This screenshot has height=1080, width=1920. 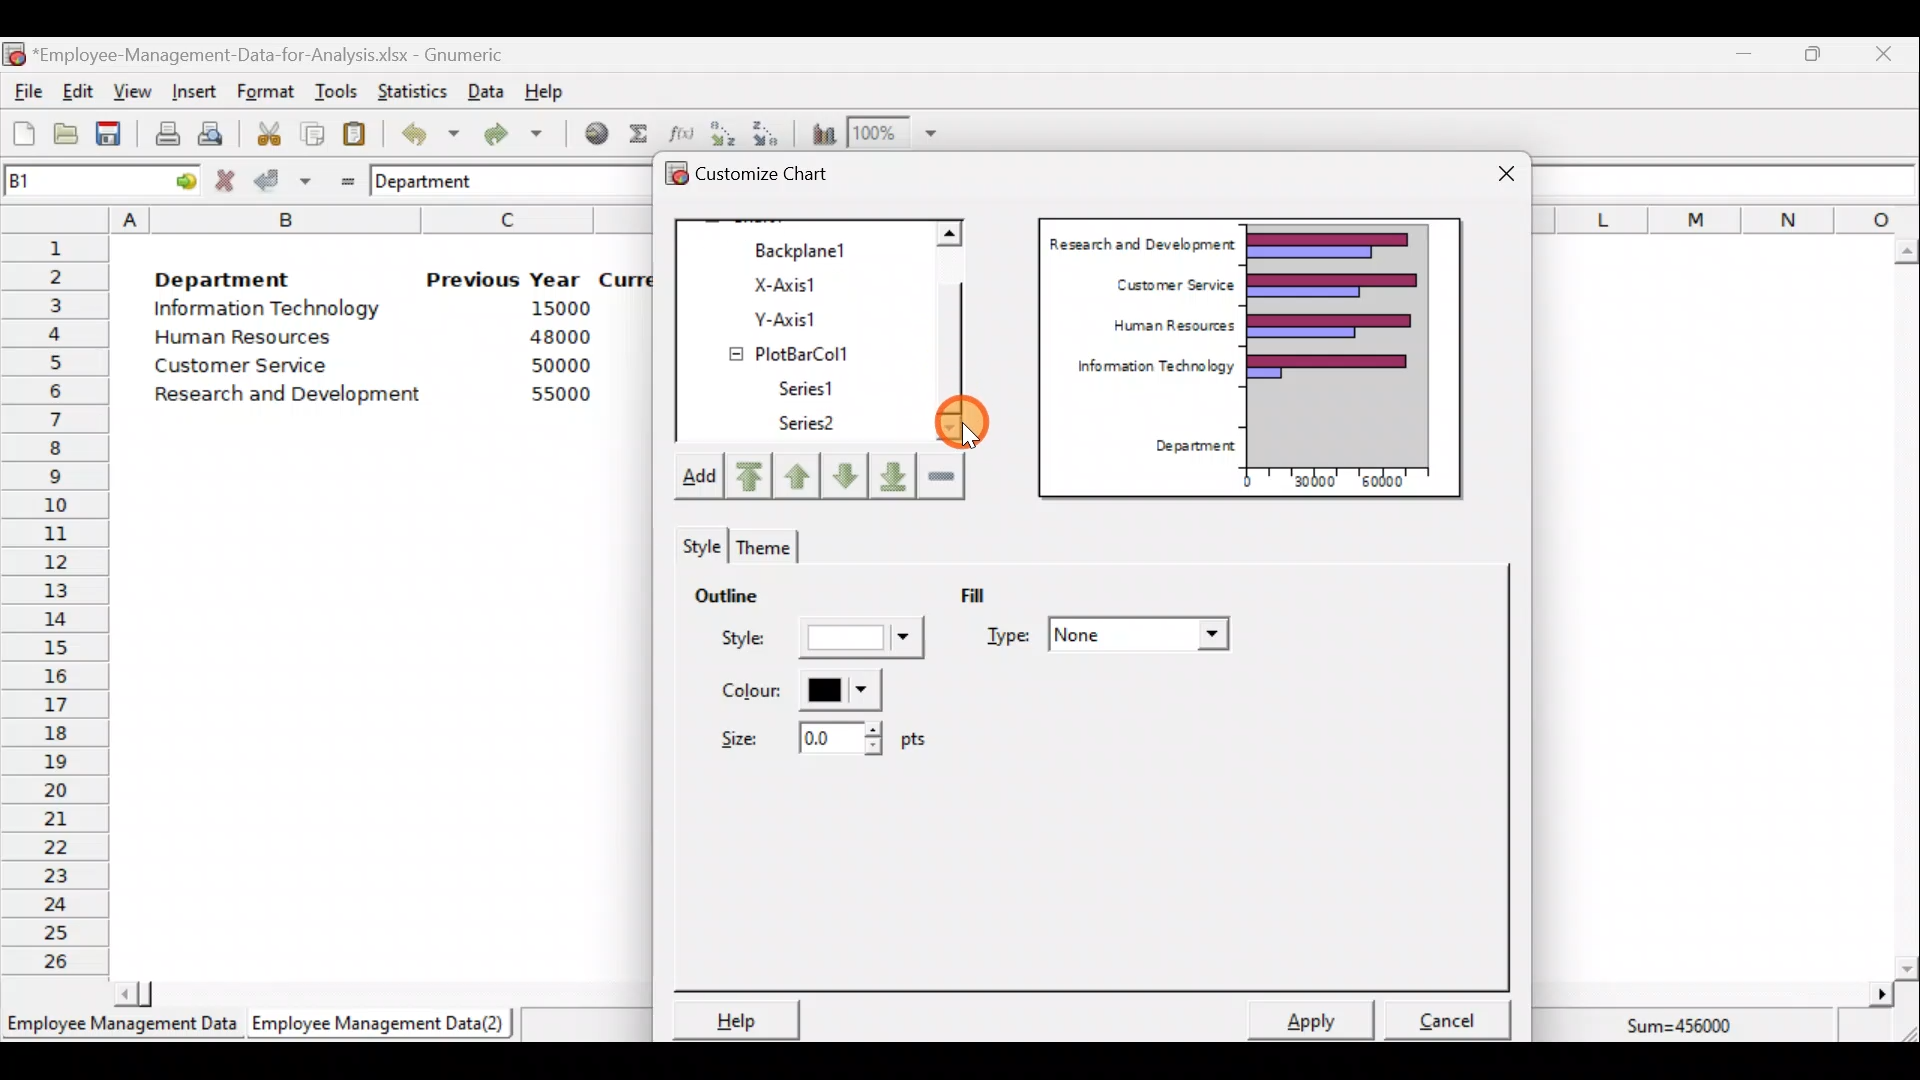 I want to click on File, so click(x=25, y=92).